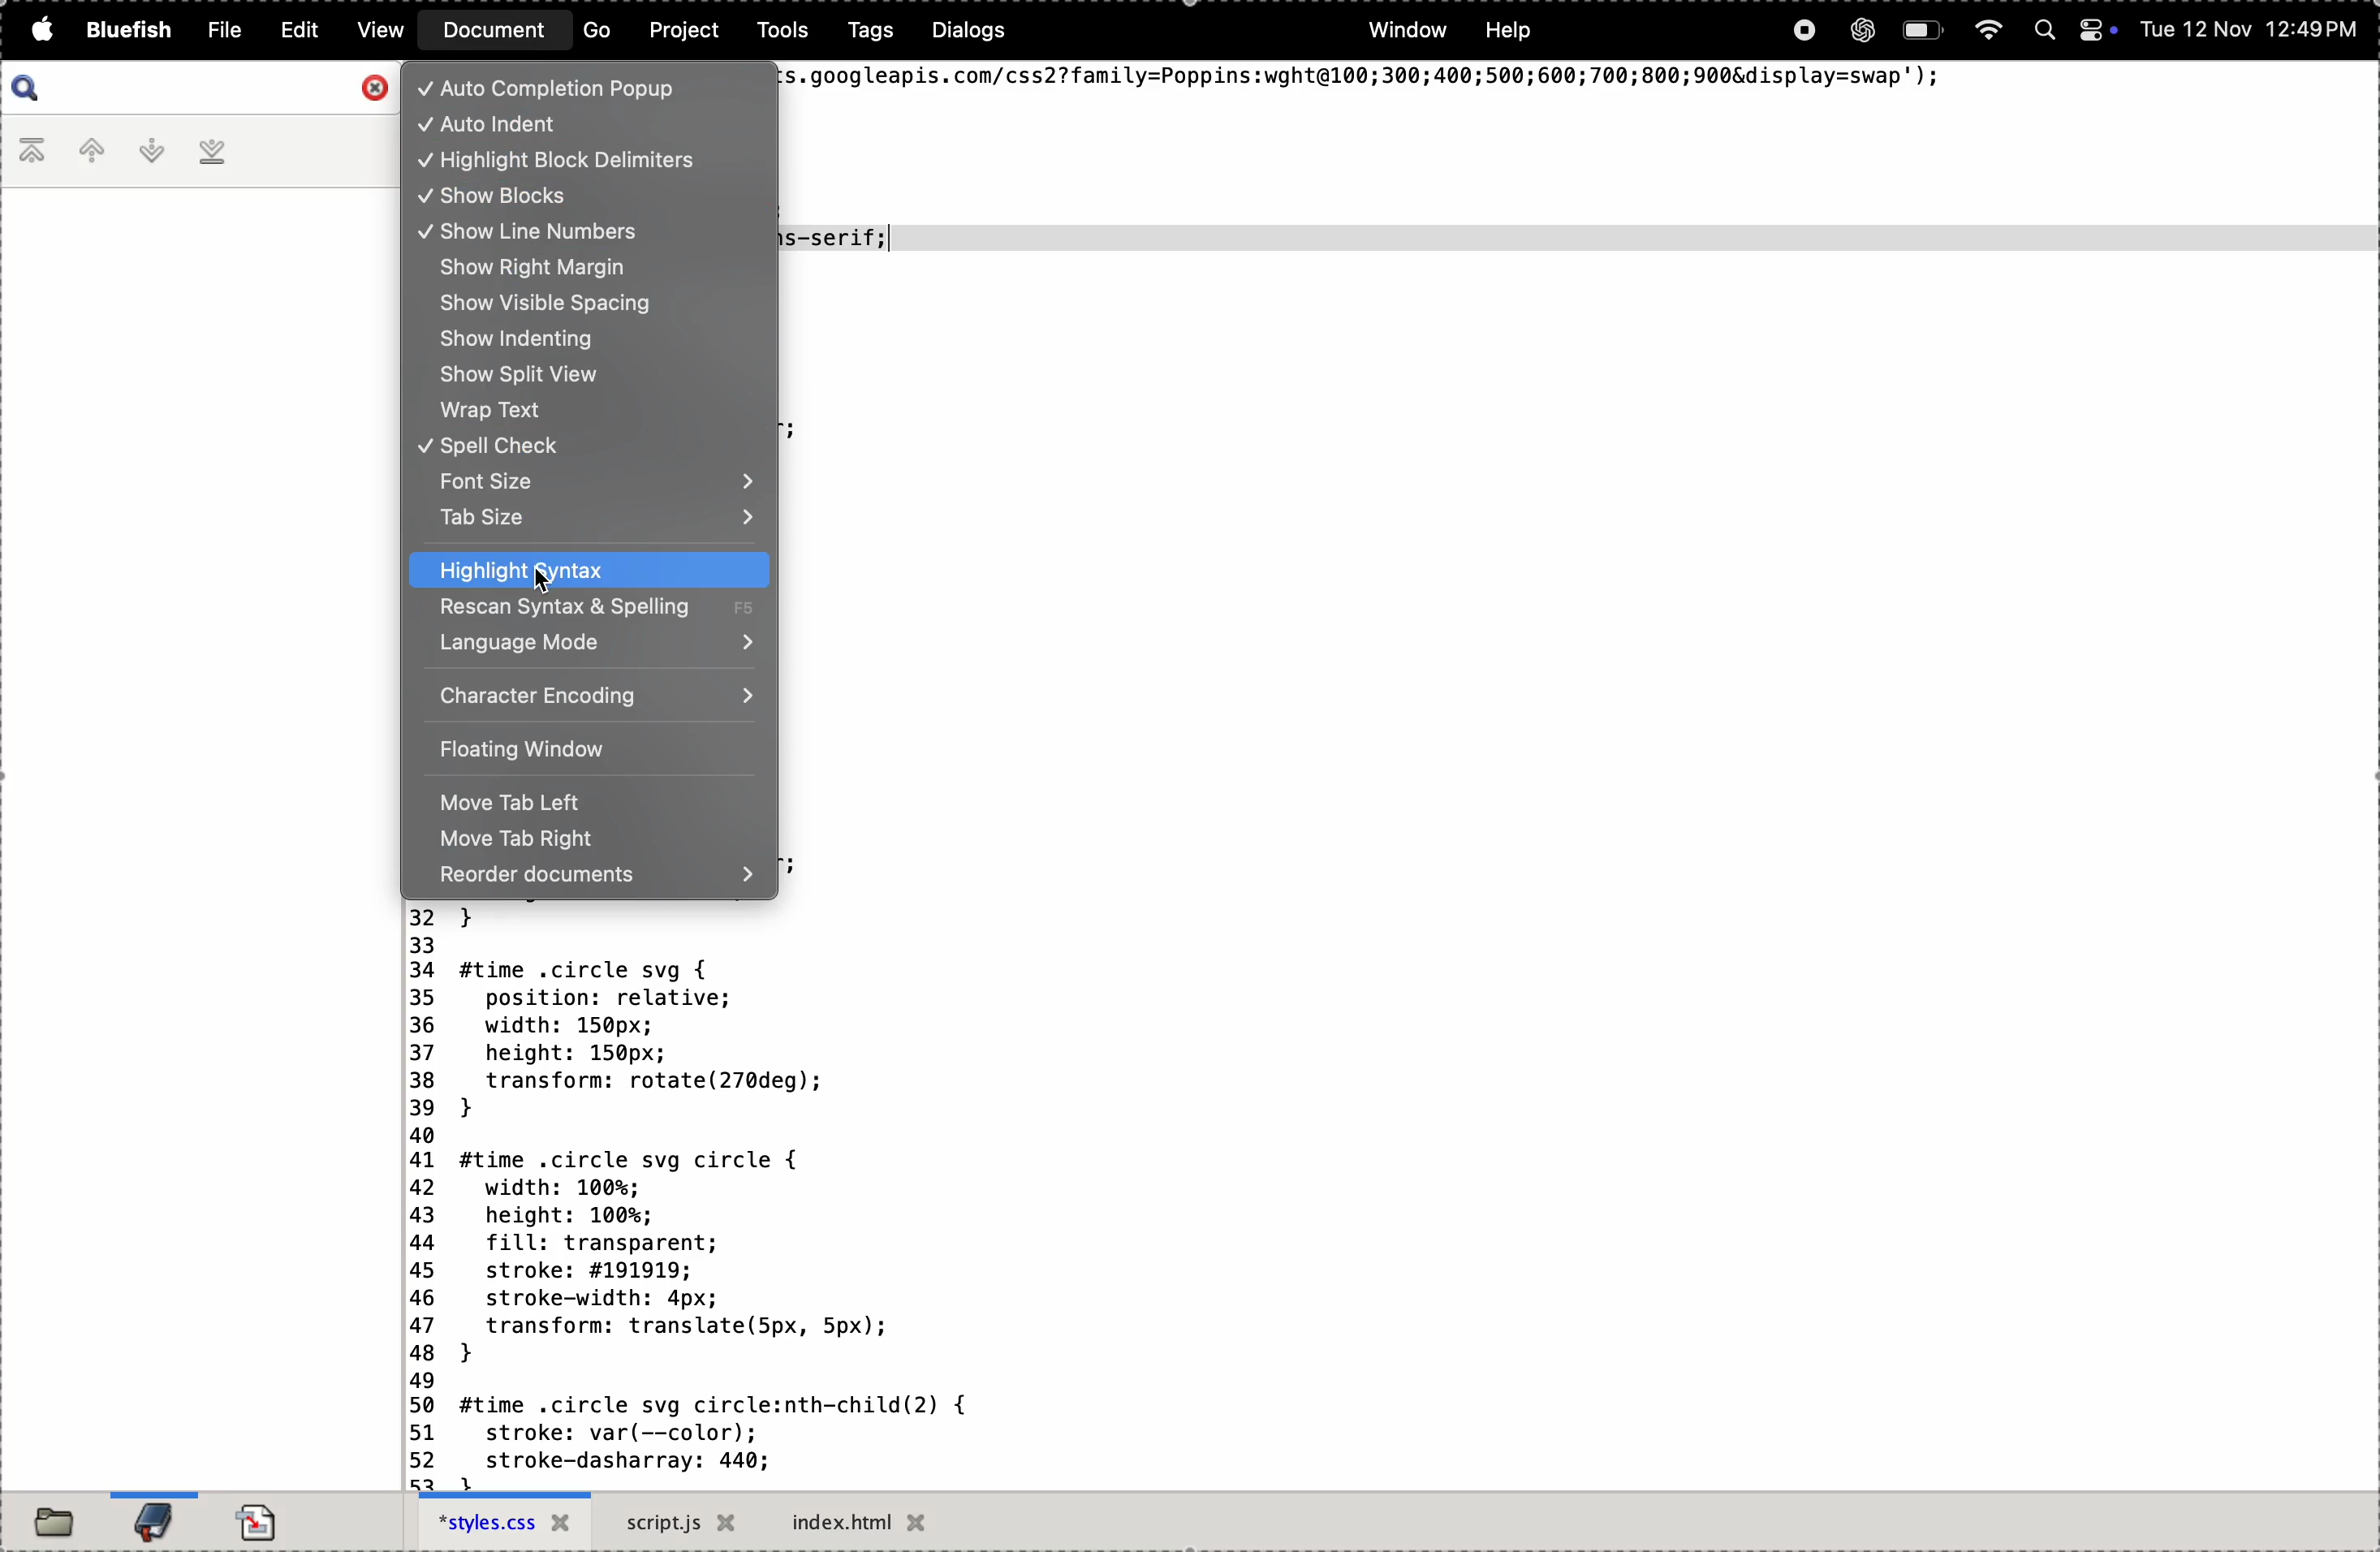  I want to click on script.js, so click(683, 1524).